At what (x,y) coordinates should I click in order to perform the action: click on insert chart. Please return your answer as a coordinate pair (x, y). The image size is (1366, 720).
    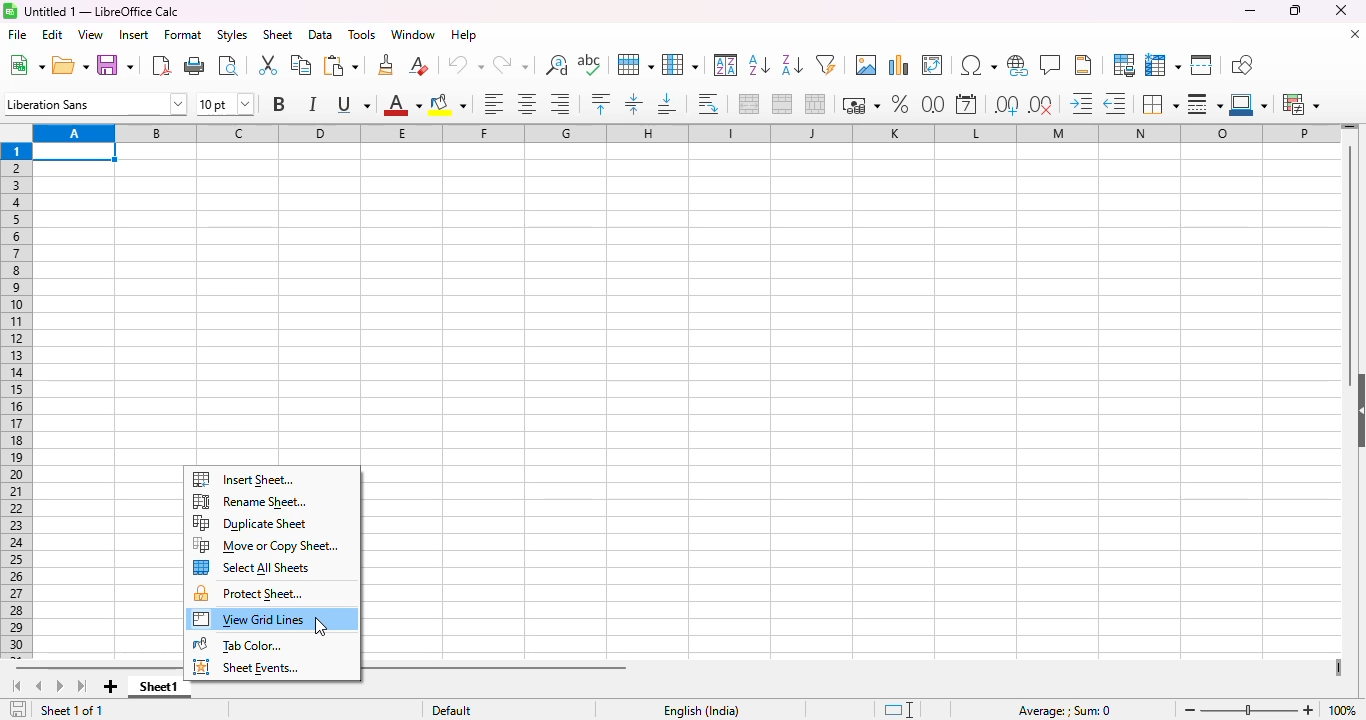
    Looking at the image, I should click on (900, 65).